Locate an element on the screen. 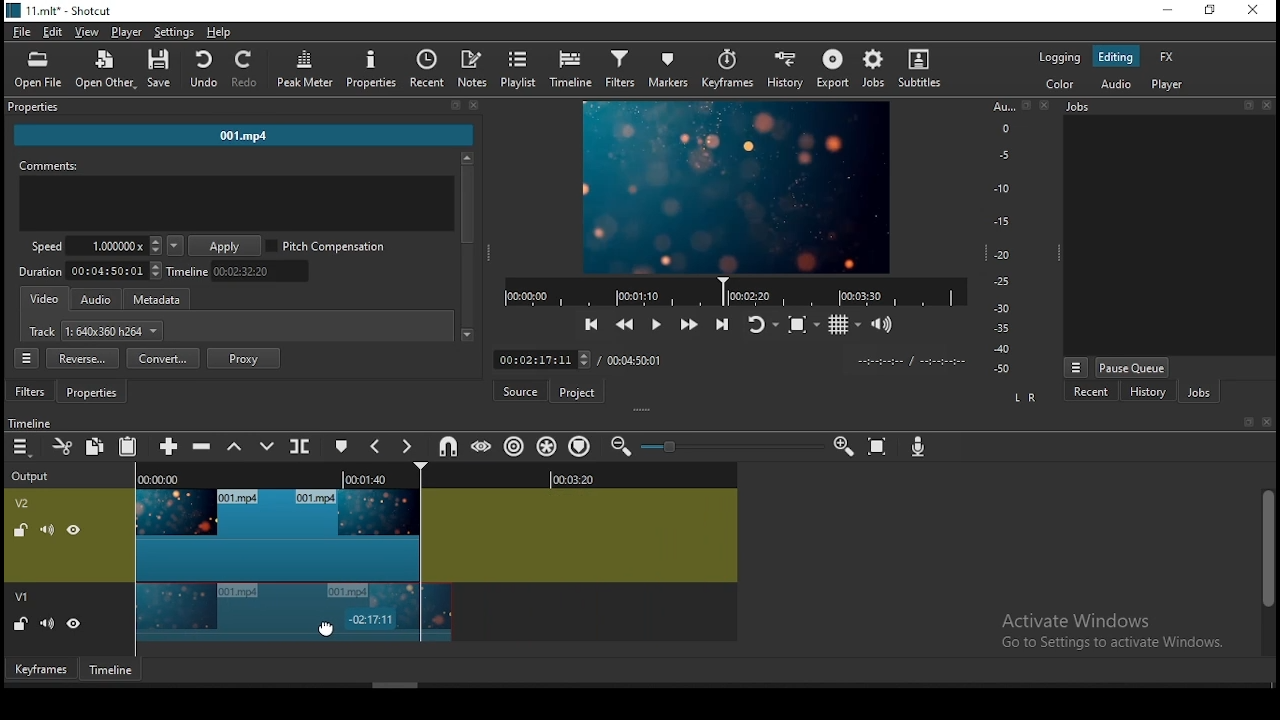  play/pause is located at coordinates (659, 322).